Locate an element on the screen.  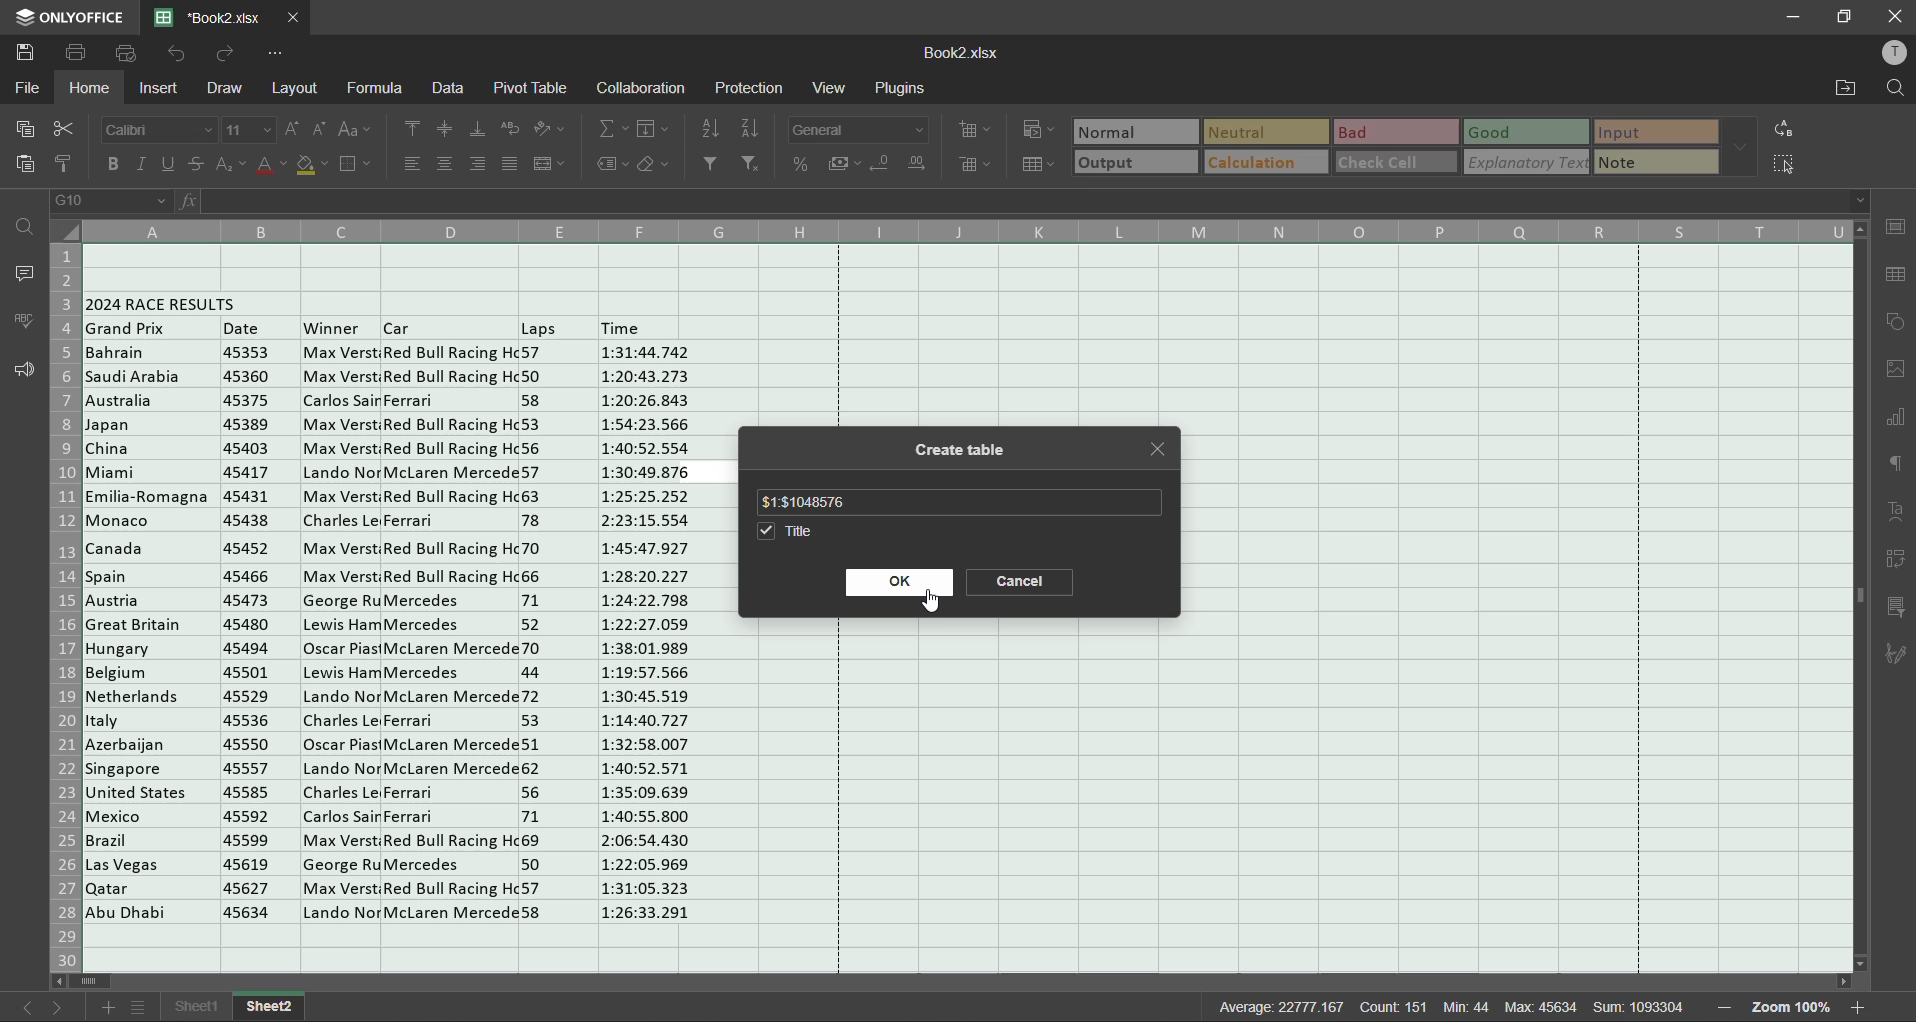
Countries  is located at coordinates (150, 634).